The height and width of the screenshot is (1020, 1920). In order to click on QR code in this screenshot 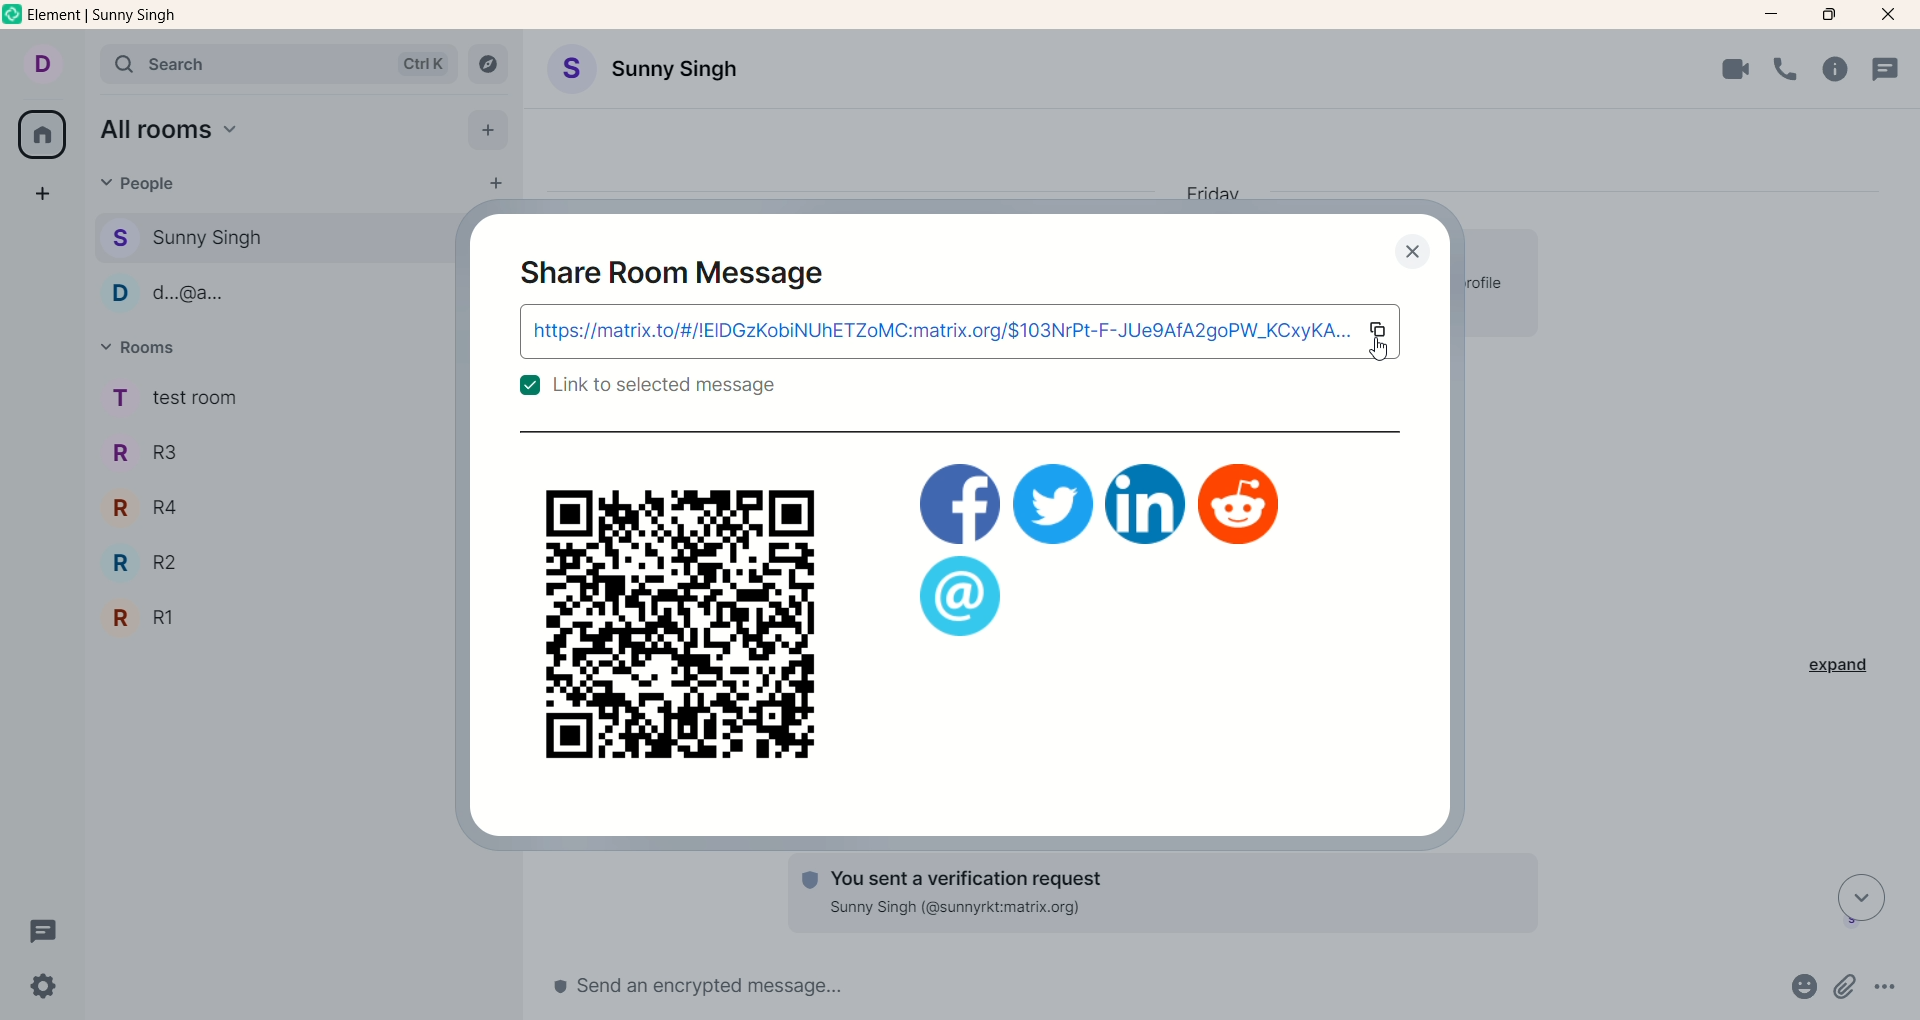, I will do `click(674, 625)`.